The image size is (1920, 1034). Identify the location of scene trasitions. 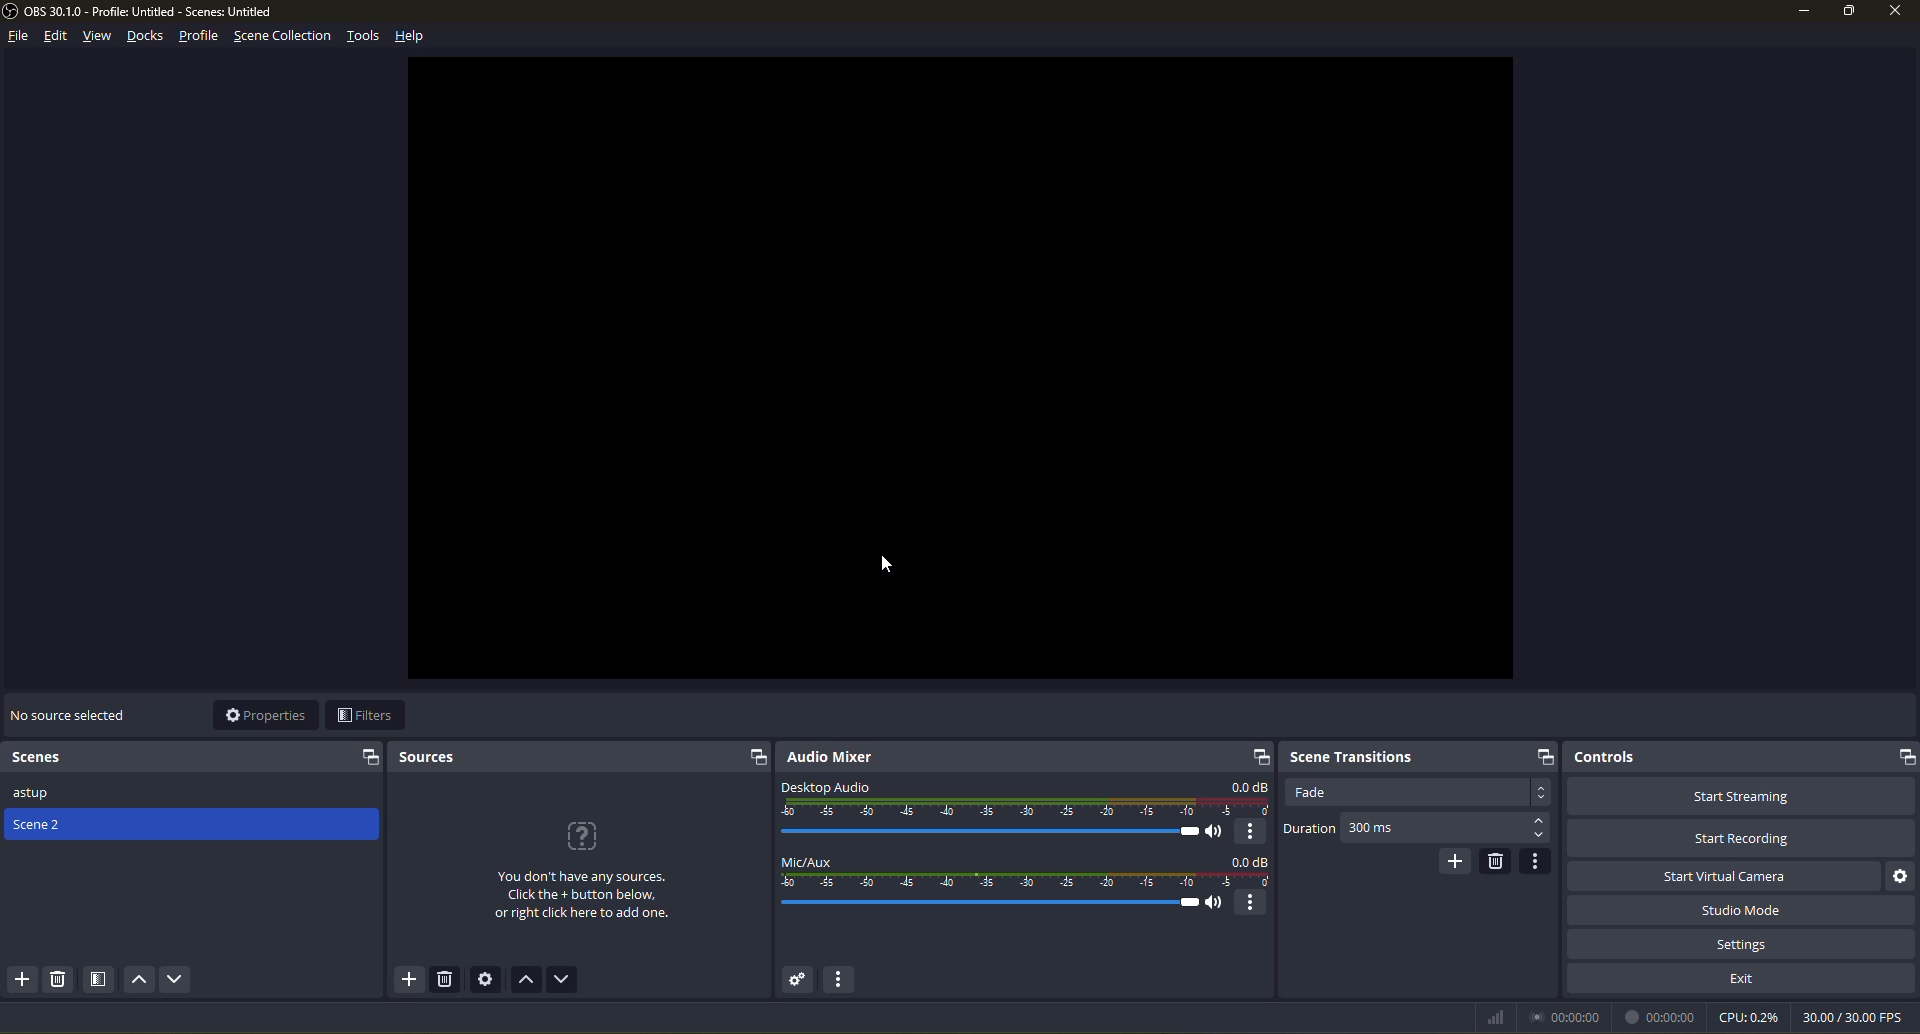
(1350, 756).